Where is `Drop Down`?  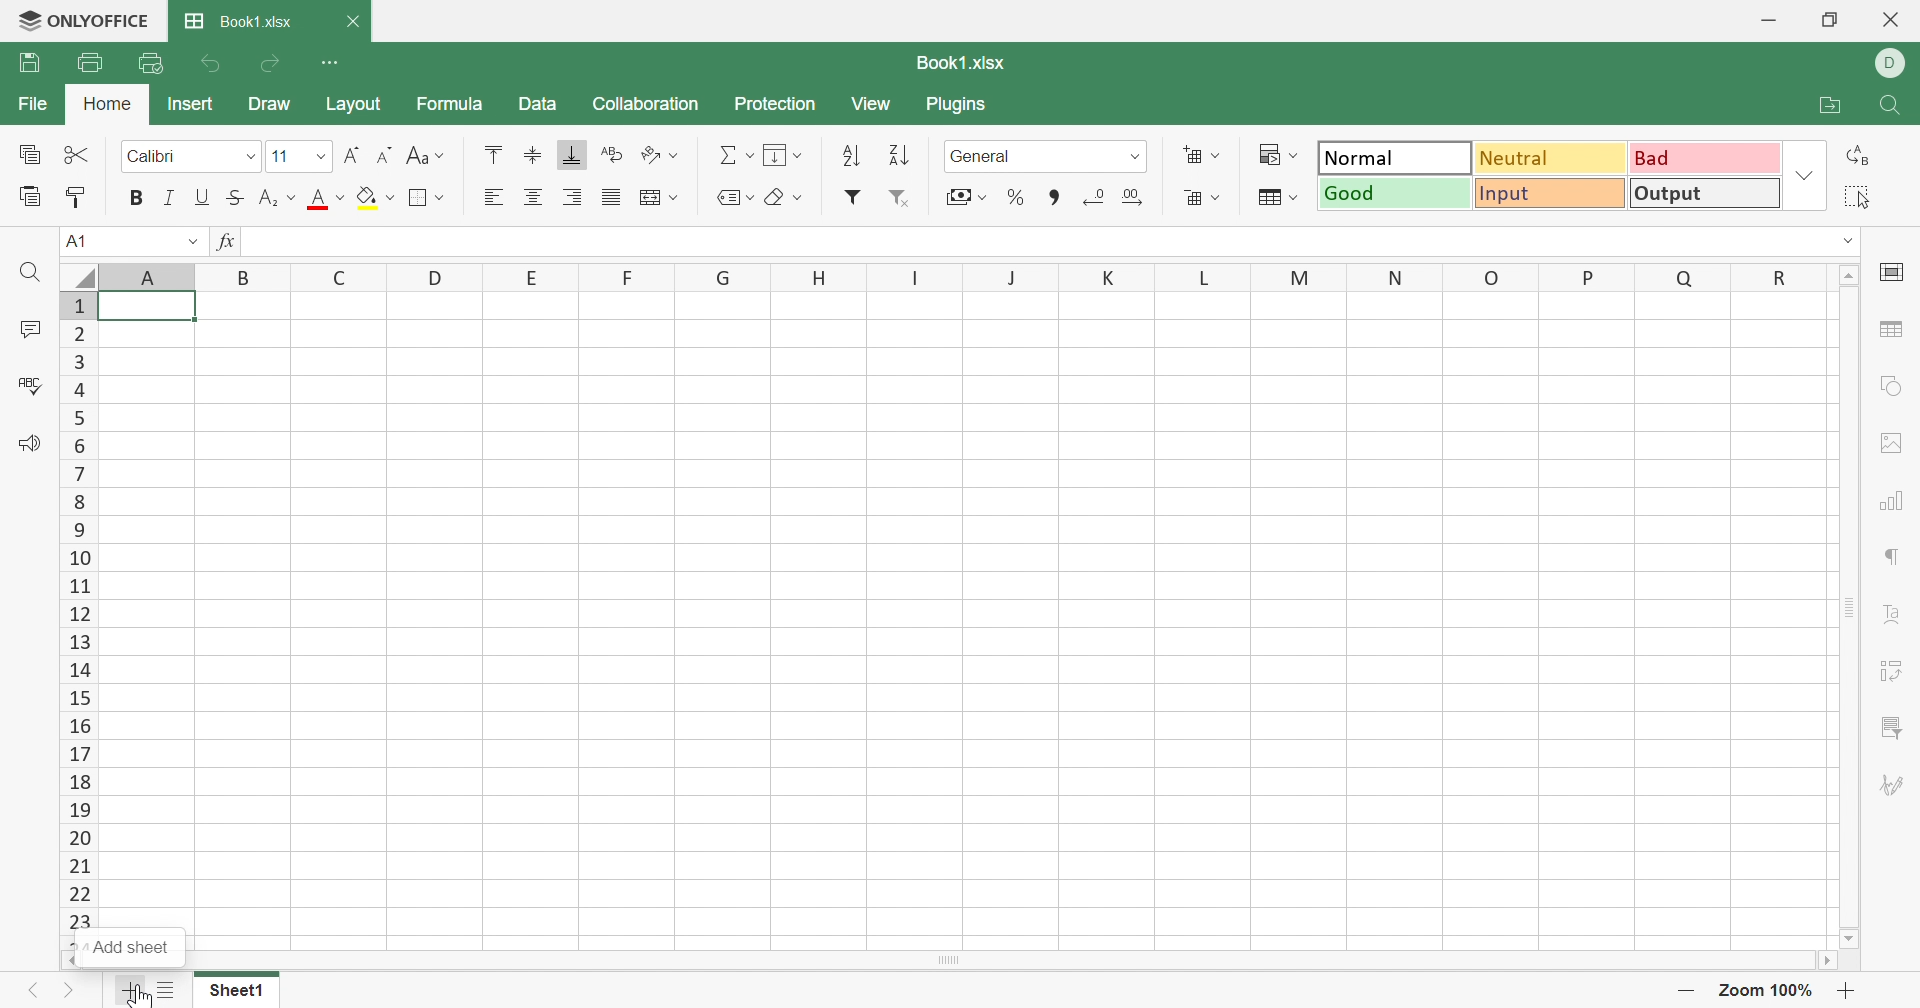
Drop Down is located at coordinates (1135, 158).